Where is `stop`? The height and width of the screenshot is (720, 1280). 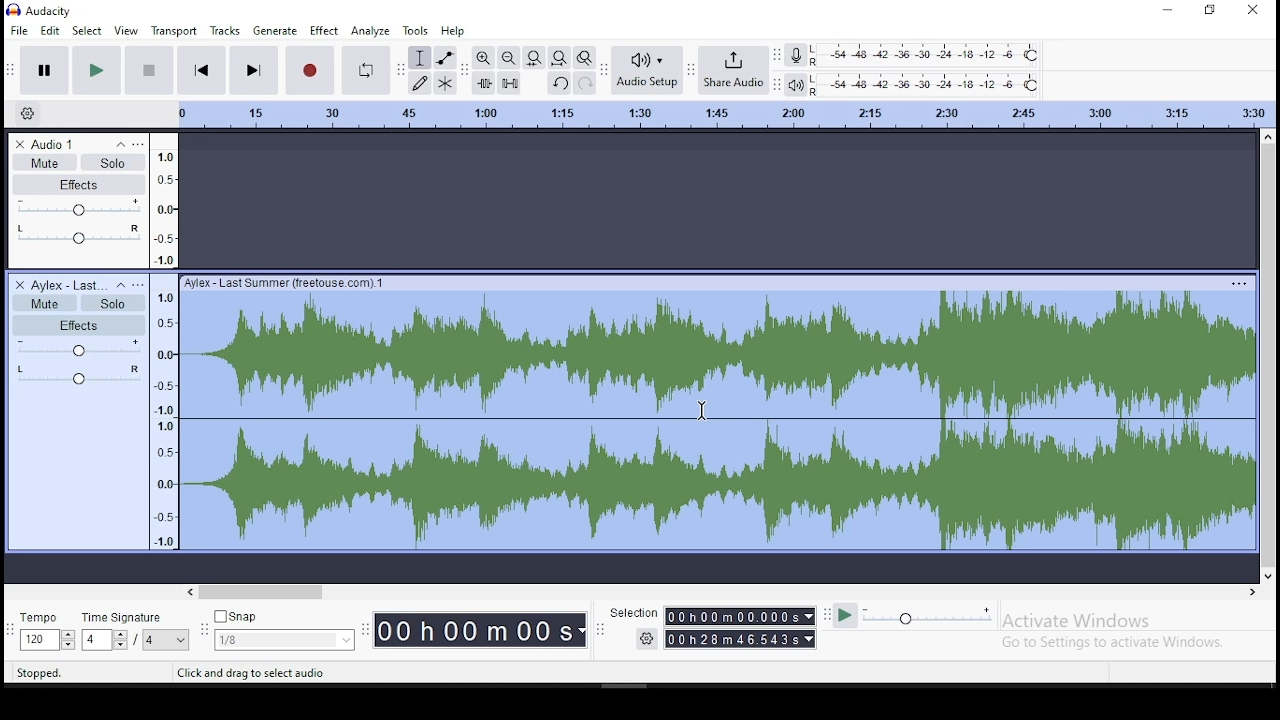 stop is located at coordinates (150, 70).